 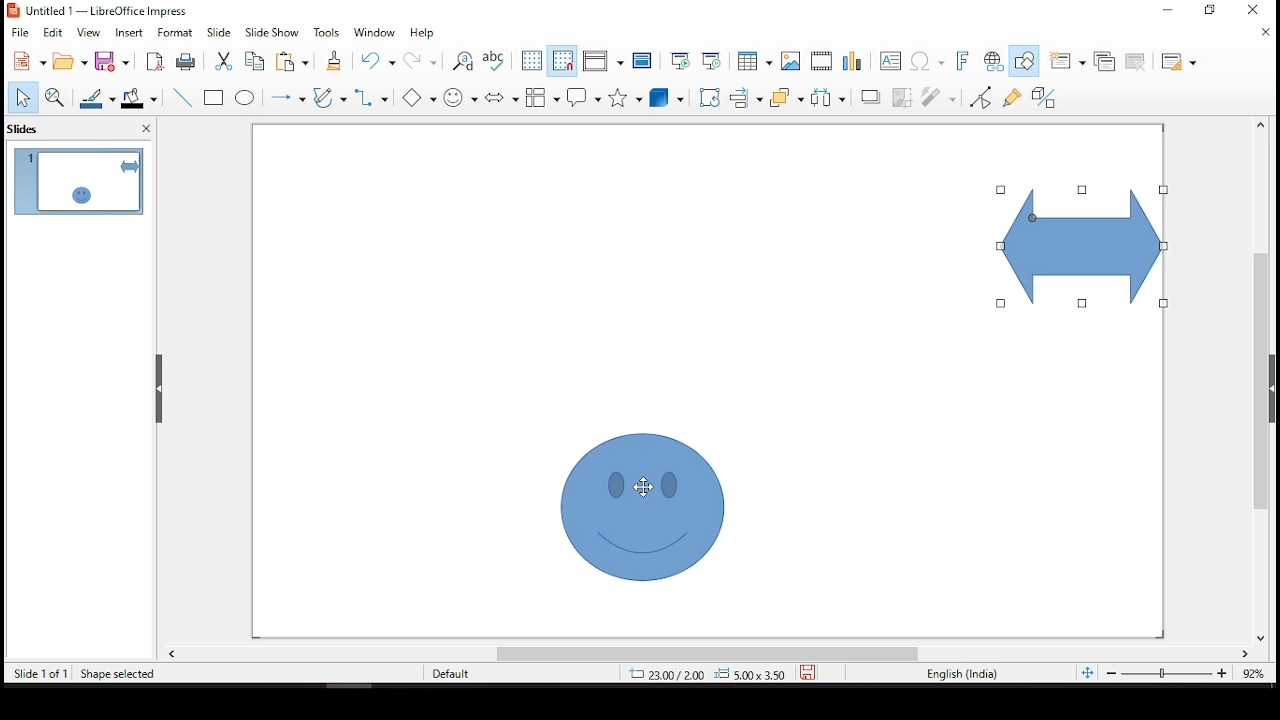 I want to click on show draw functions, so click(x=1025, y=59).